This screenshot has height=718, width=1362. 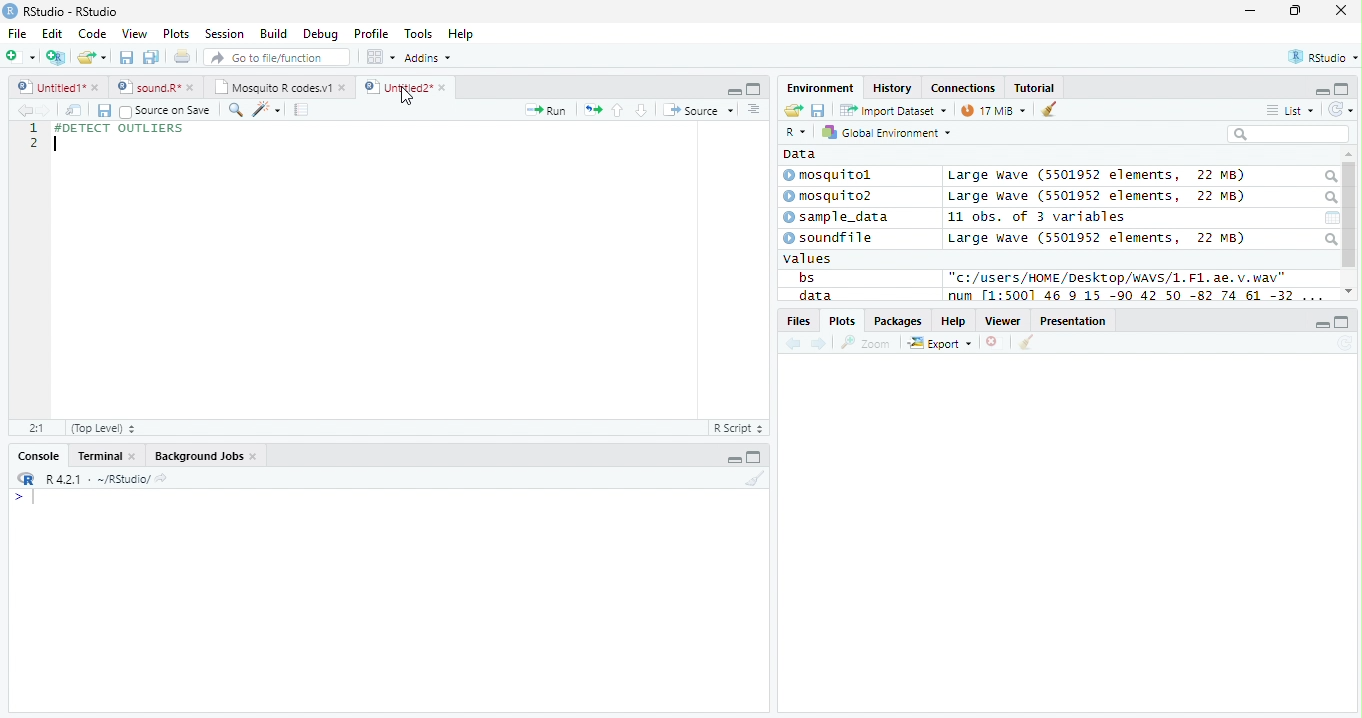 I want to click on Folder, so click(x=793, y=110).